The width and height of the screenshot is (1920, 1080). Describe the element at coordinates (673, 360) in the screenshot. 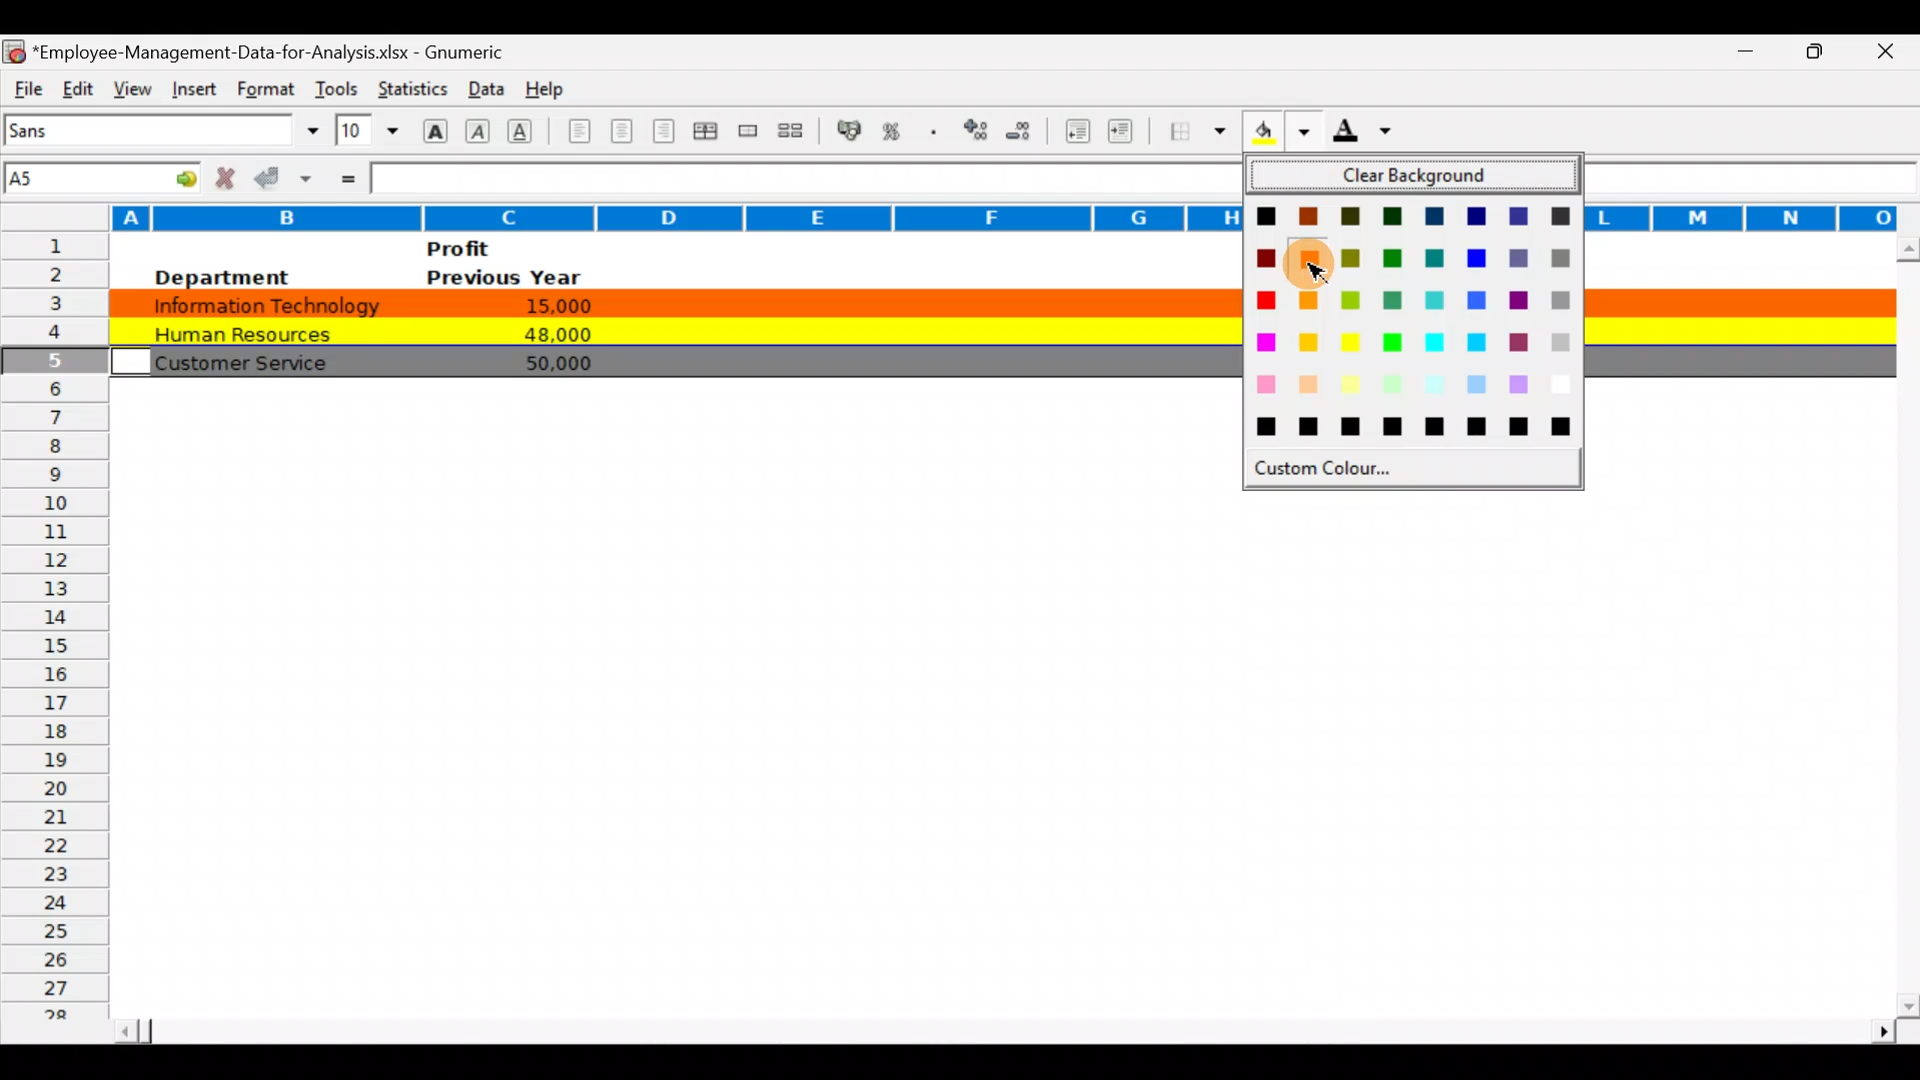

I see `Row 5 of data selected` at that location.